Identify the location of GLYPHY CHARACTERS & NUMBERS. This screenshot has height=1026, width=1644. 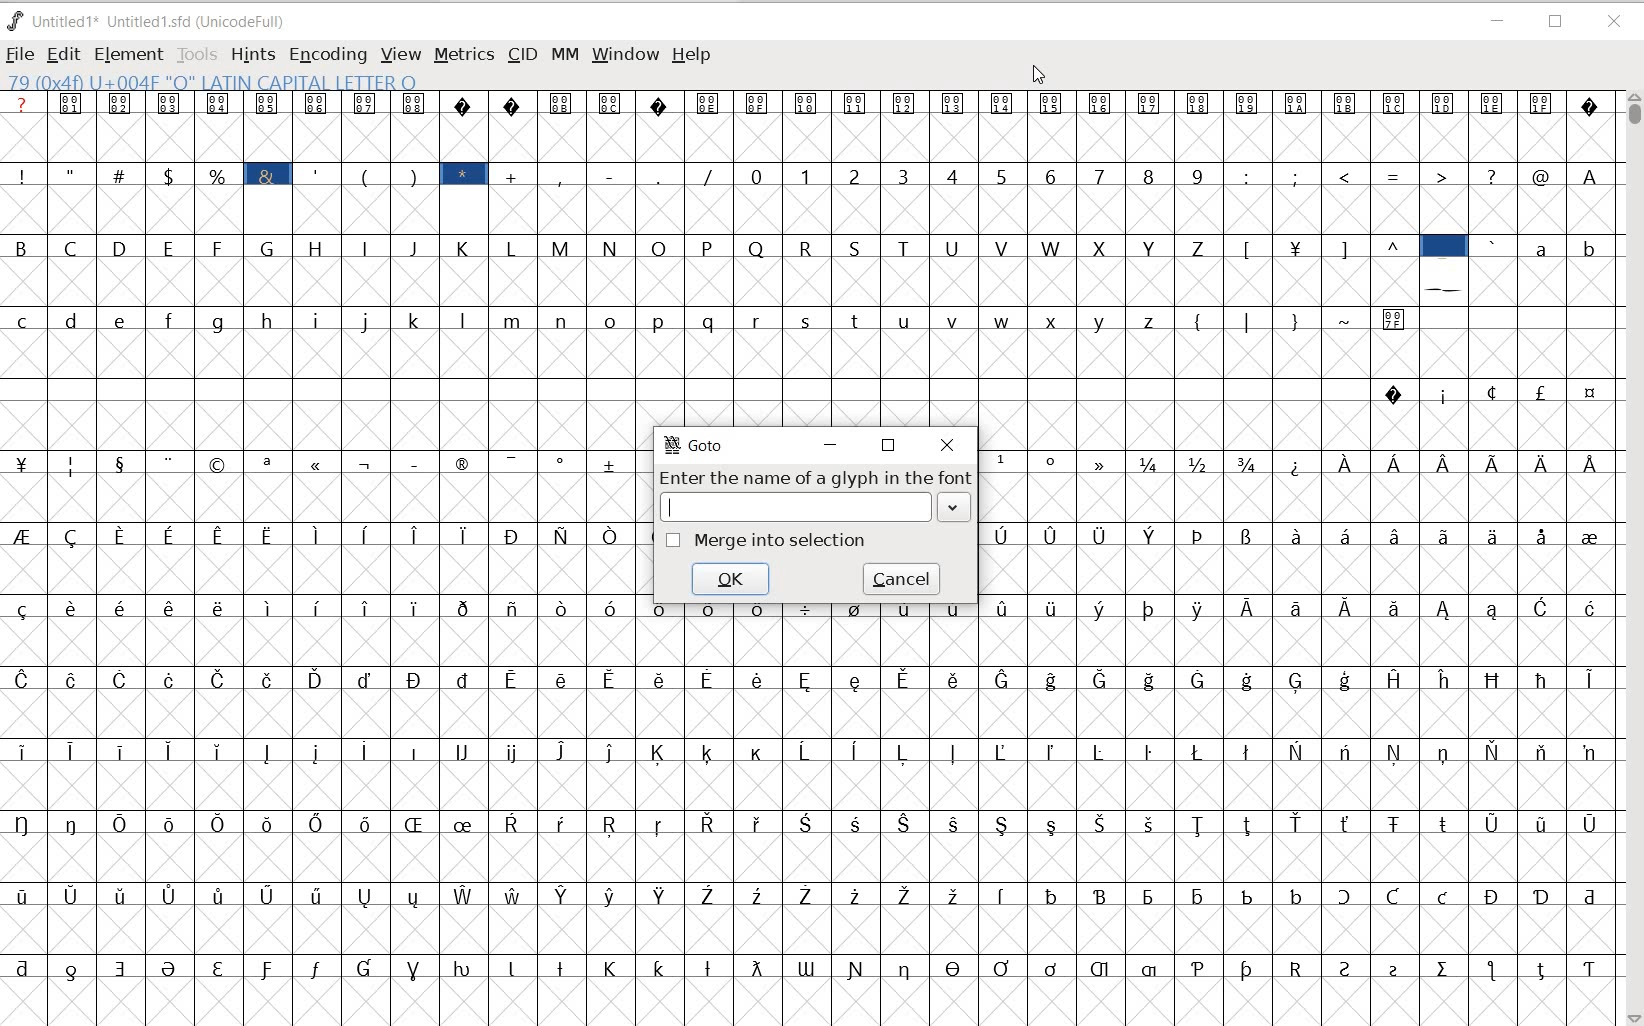
(806, 256).